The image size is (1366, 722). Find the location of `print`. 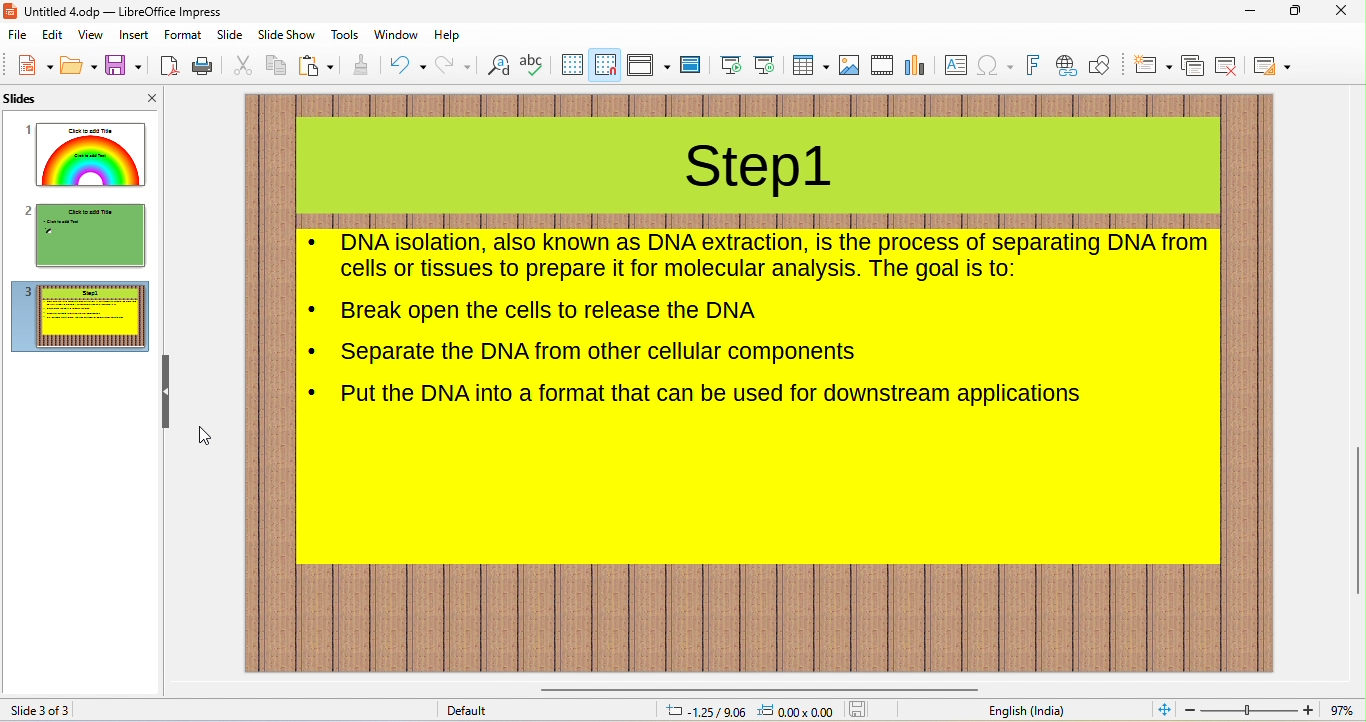

print is located at coordinates (201, 67).